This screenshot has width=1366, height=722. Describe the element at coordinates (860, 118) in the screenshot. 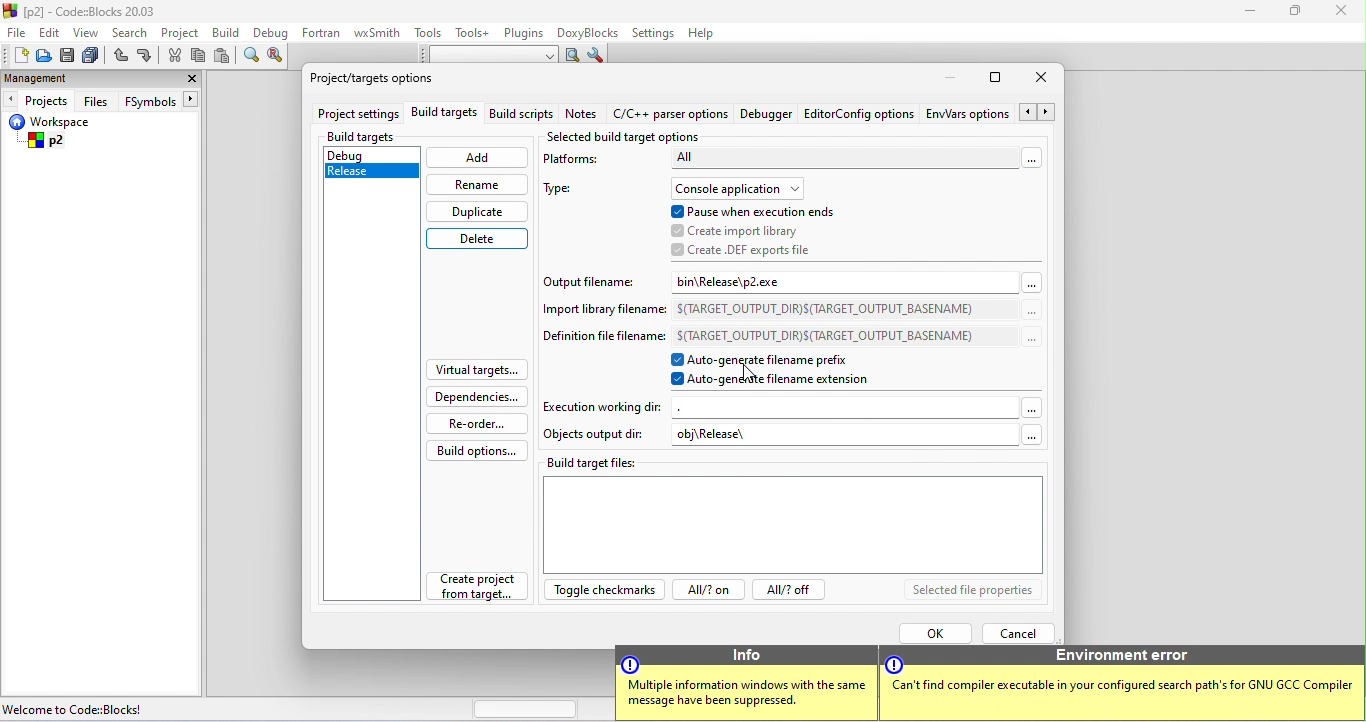

I see `editor config option` at that location.